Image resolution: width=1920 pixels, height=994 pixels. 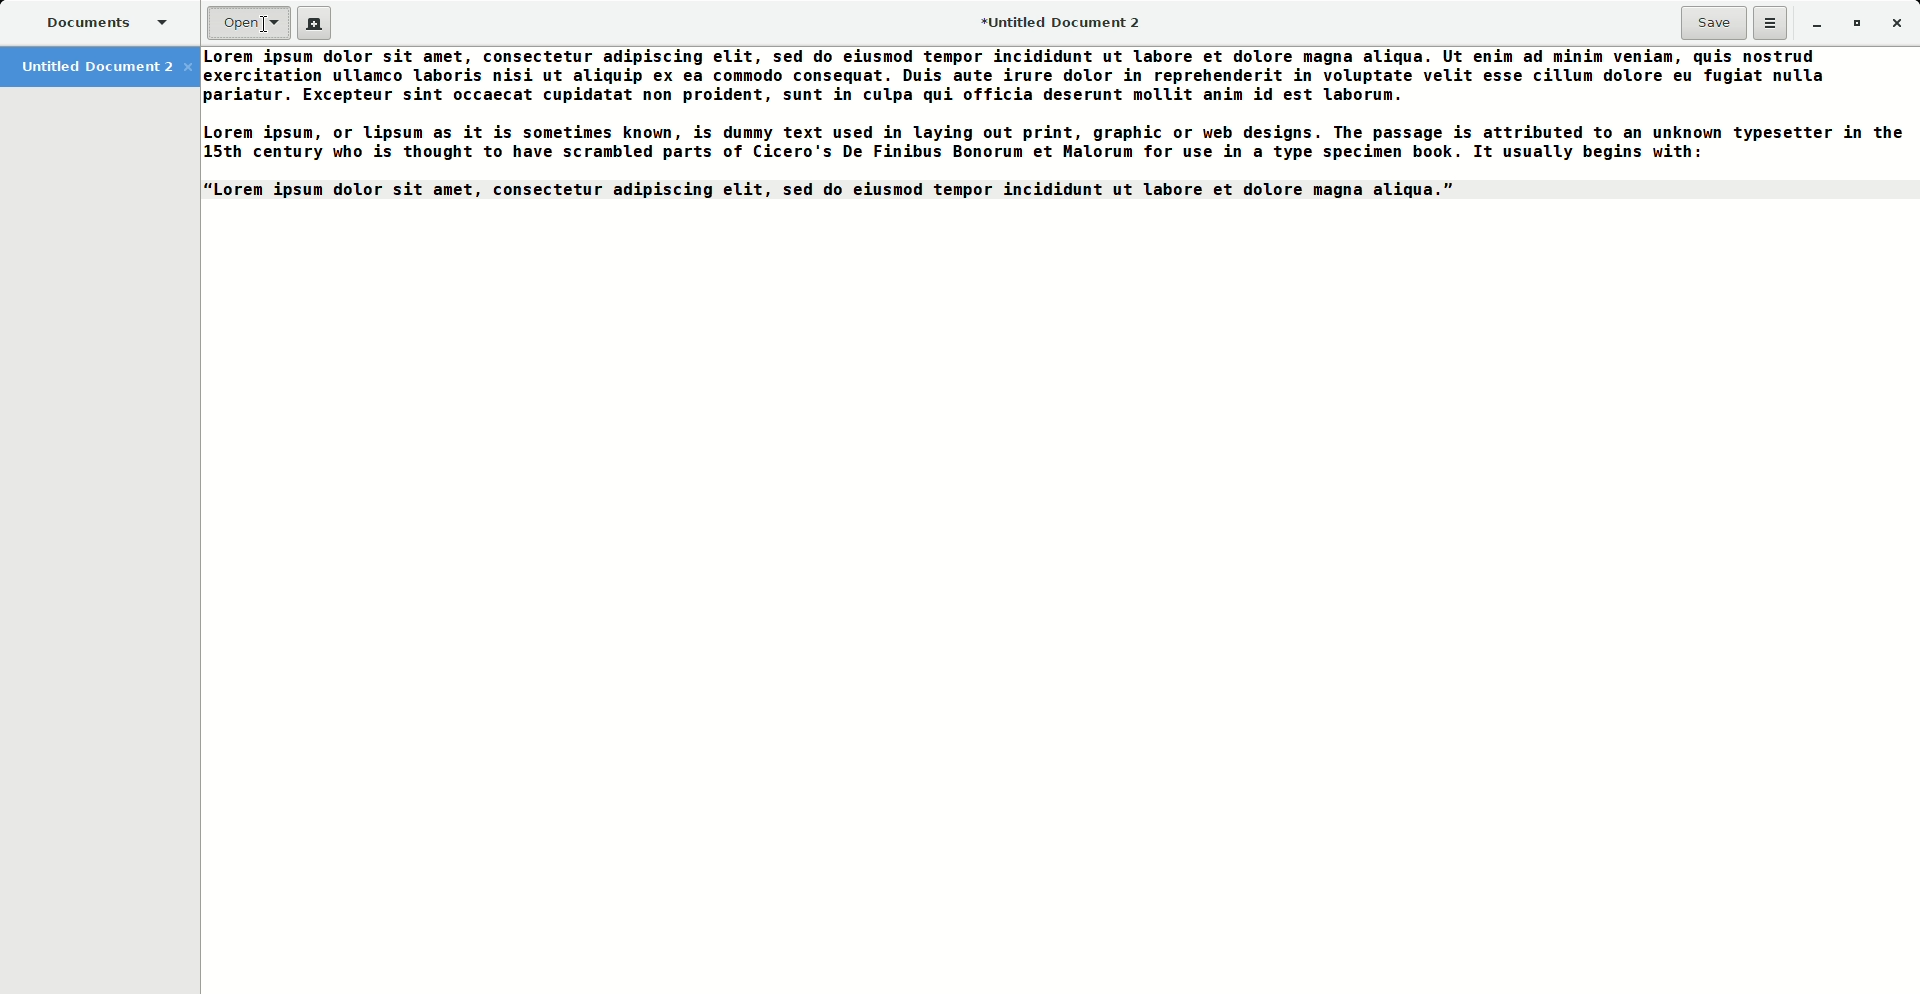 What do you see at coordinates (249, 24) in the screenshot?
I see `Open` at bounding box center [249, 24].